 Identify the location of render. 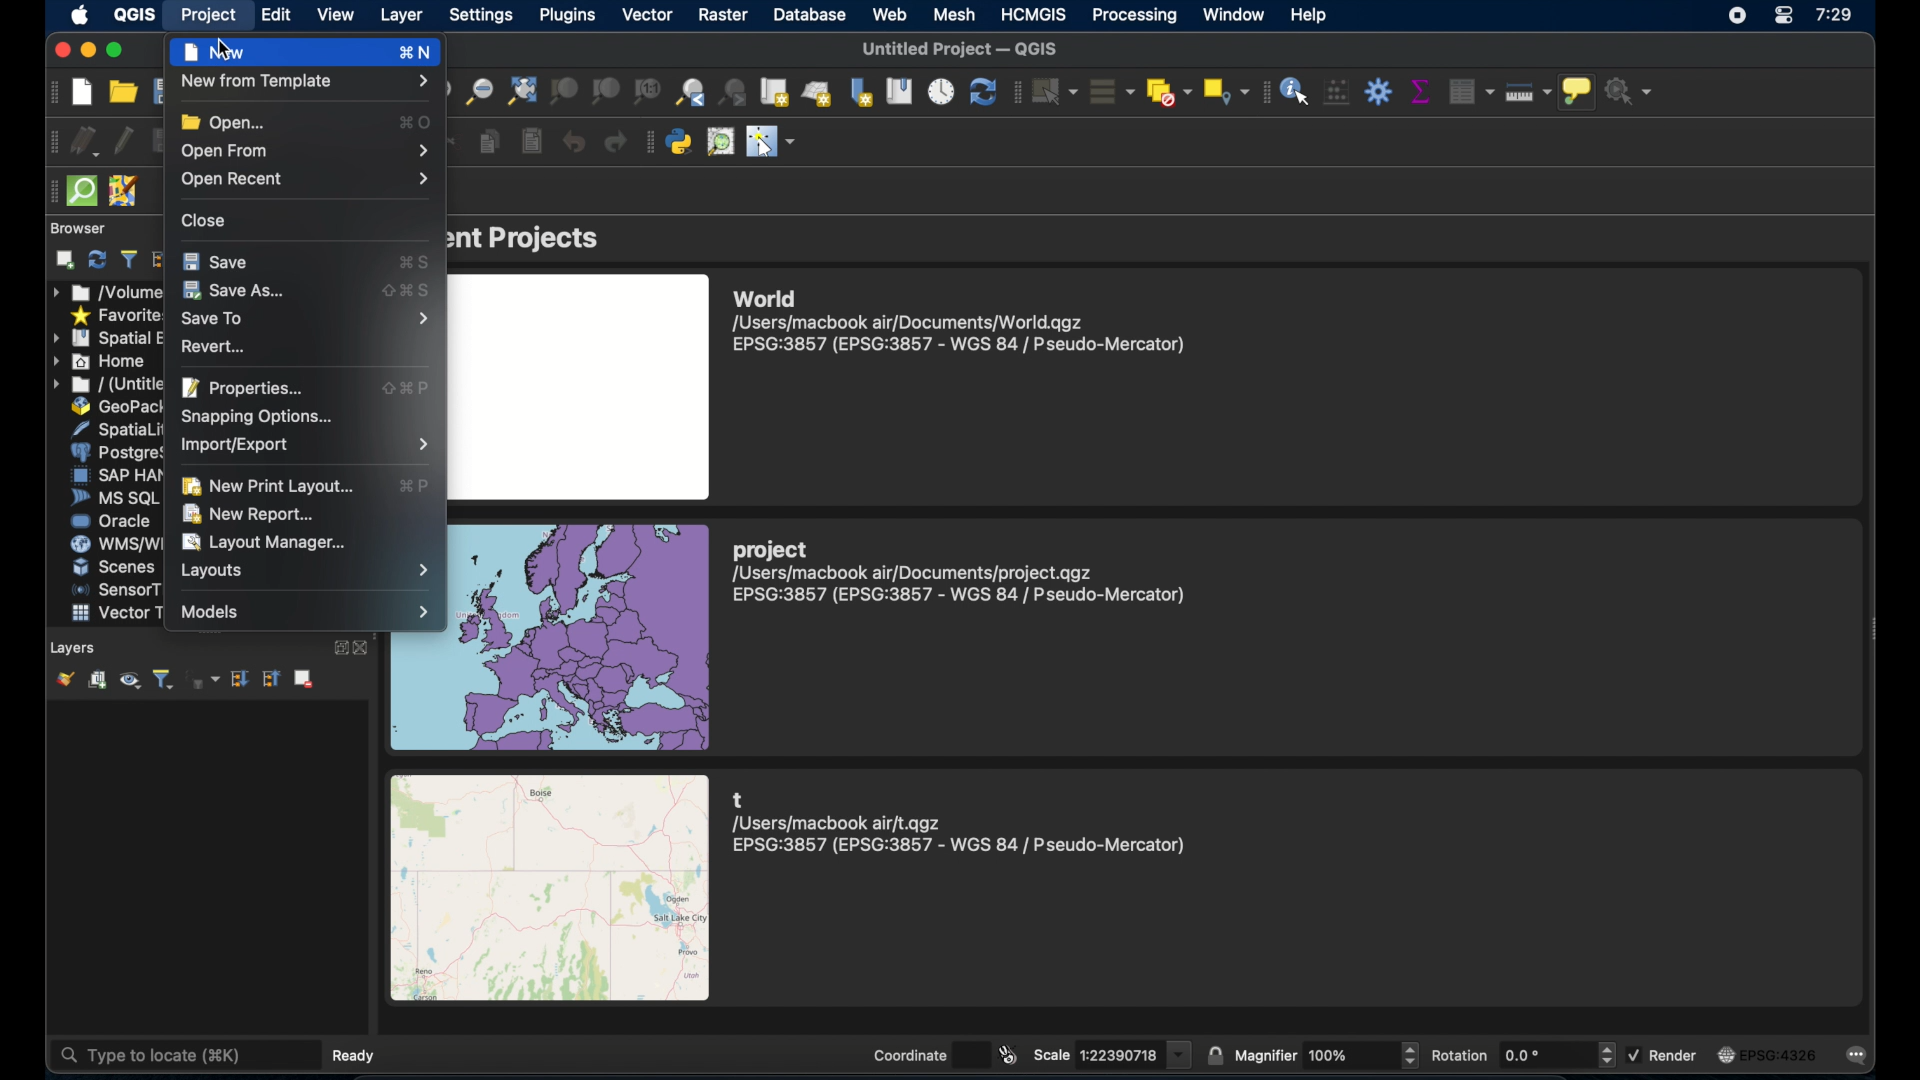
(1676, 1056).